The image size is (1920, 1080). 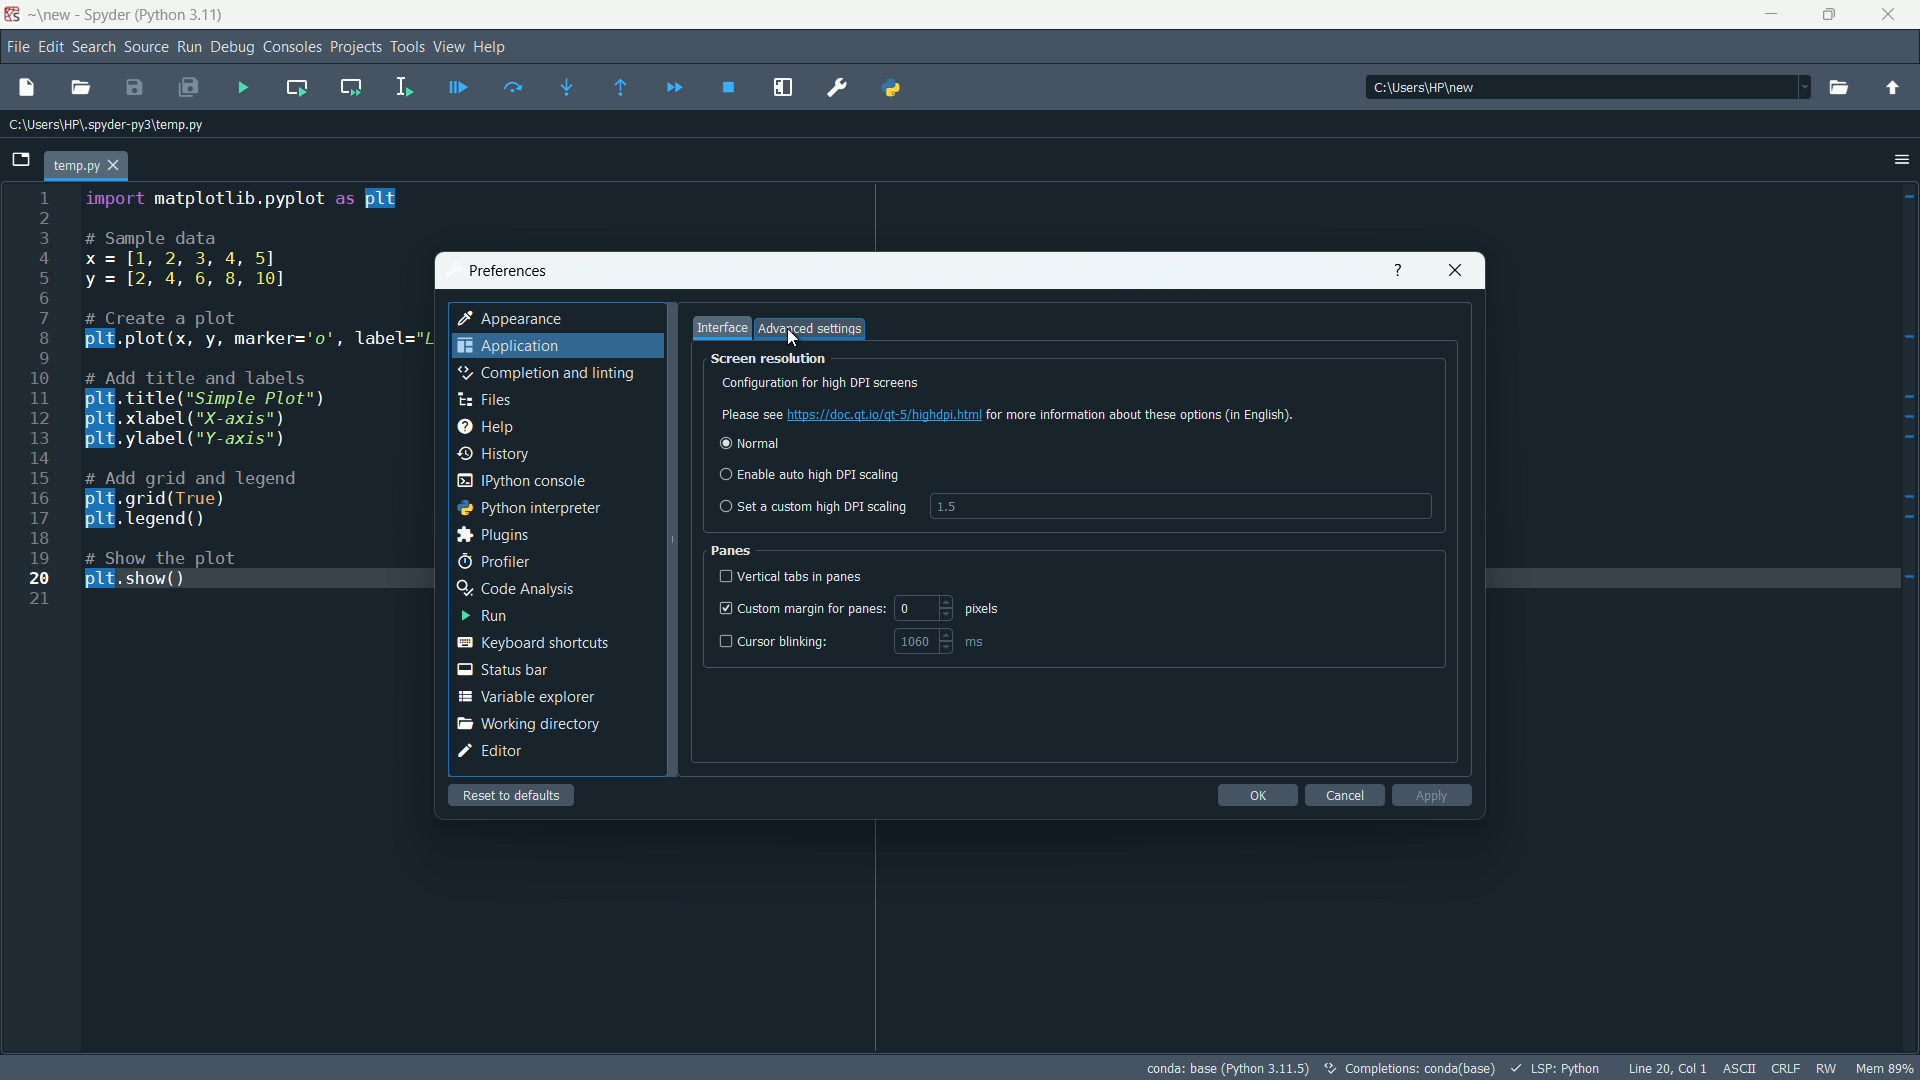 I want to click on variable explorer, so click(x=525, y=697).